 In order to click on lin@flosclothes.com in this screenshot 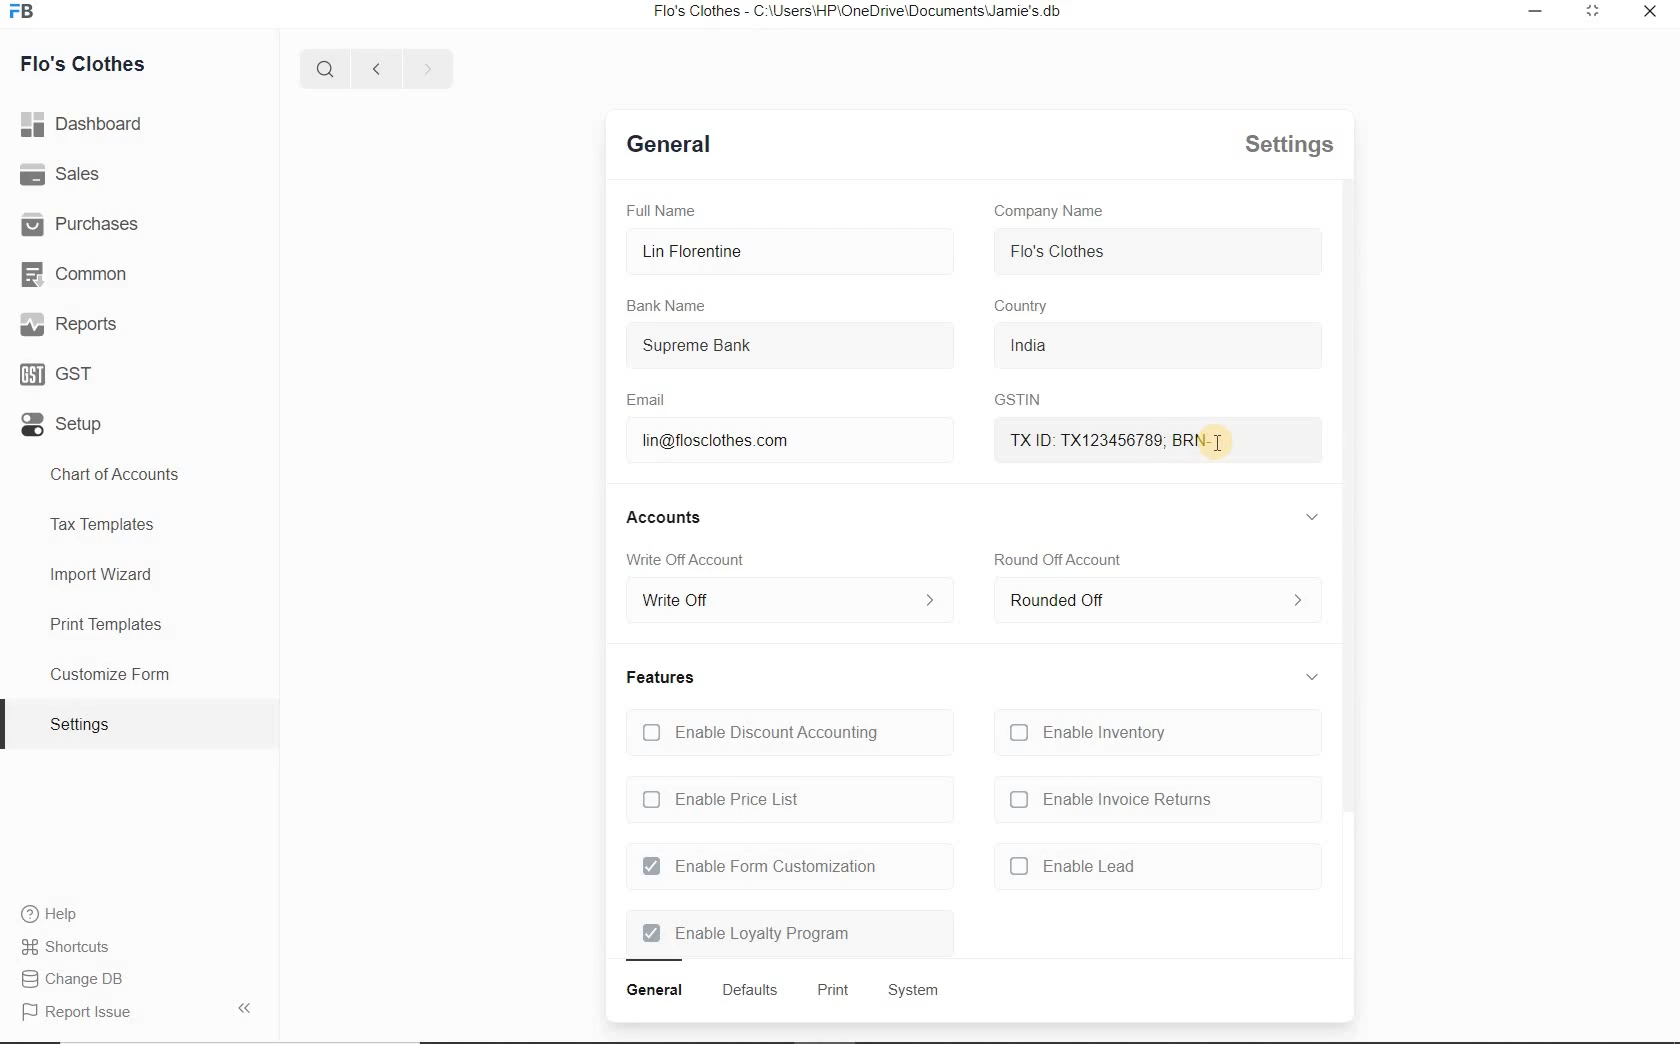, I will do `click(742, 442)`.